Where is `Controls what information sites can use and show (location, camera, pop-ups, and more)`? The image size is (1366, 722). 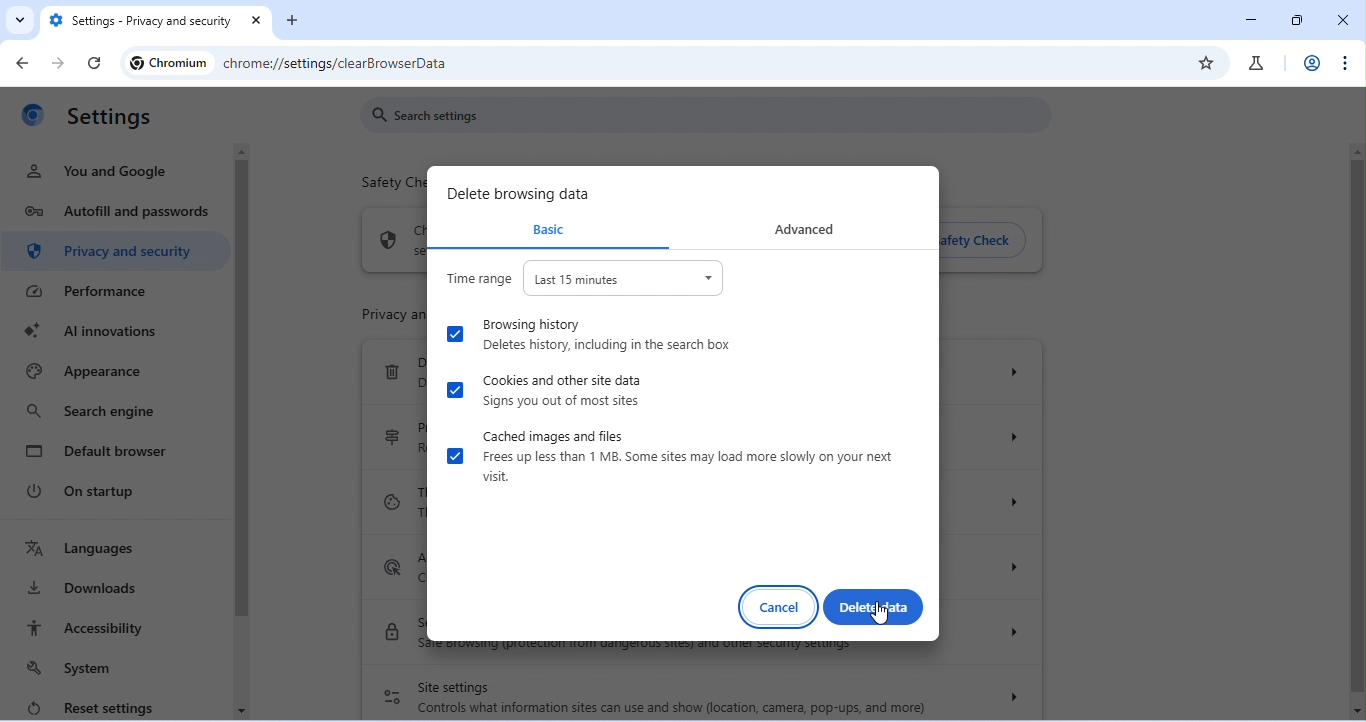 Controls what information sites can use and show (location, camera, pop-ups, and more) is located at coordinates (672, 708).